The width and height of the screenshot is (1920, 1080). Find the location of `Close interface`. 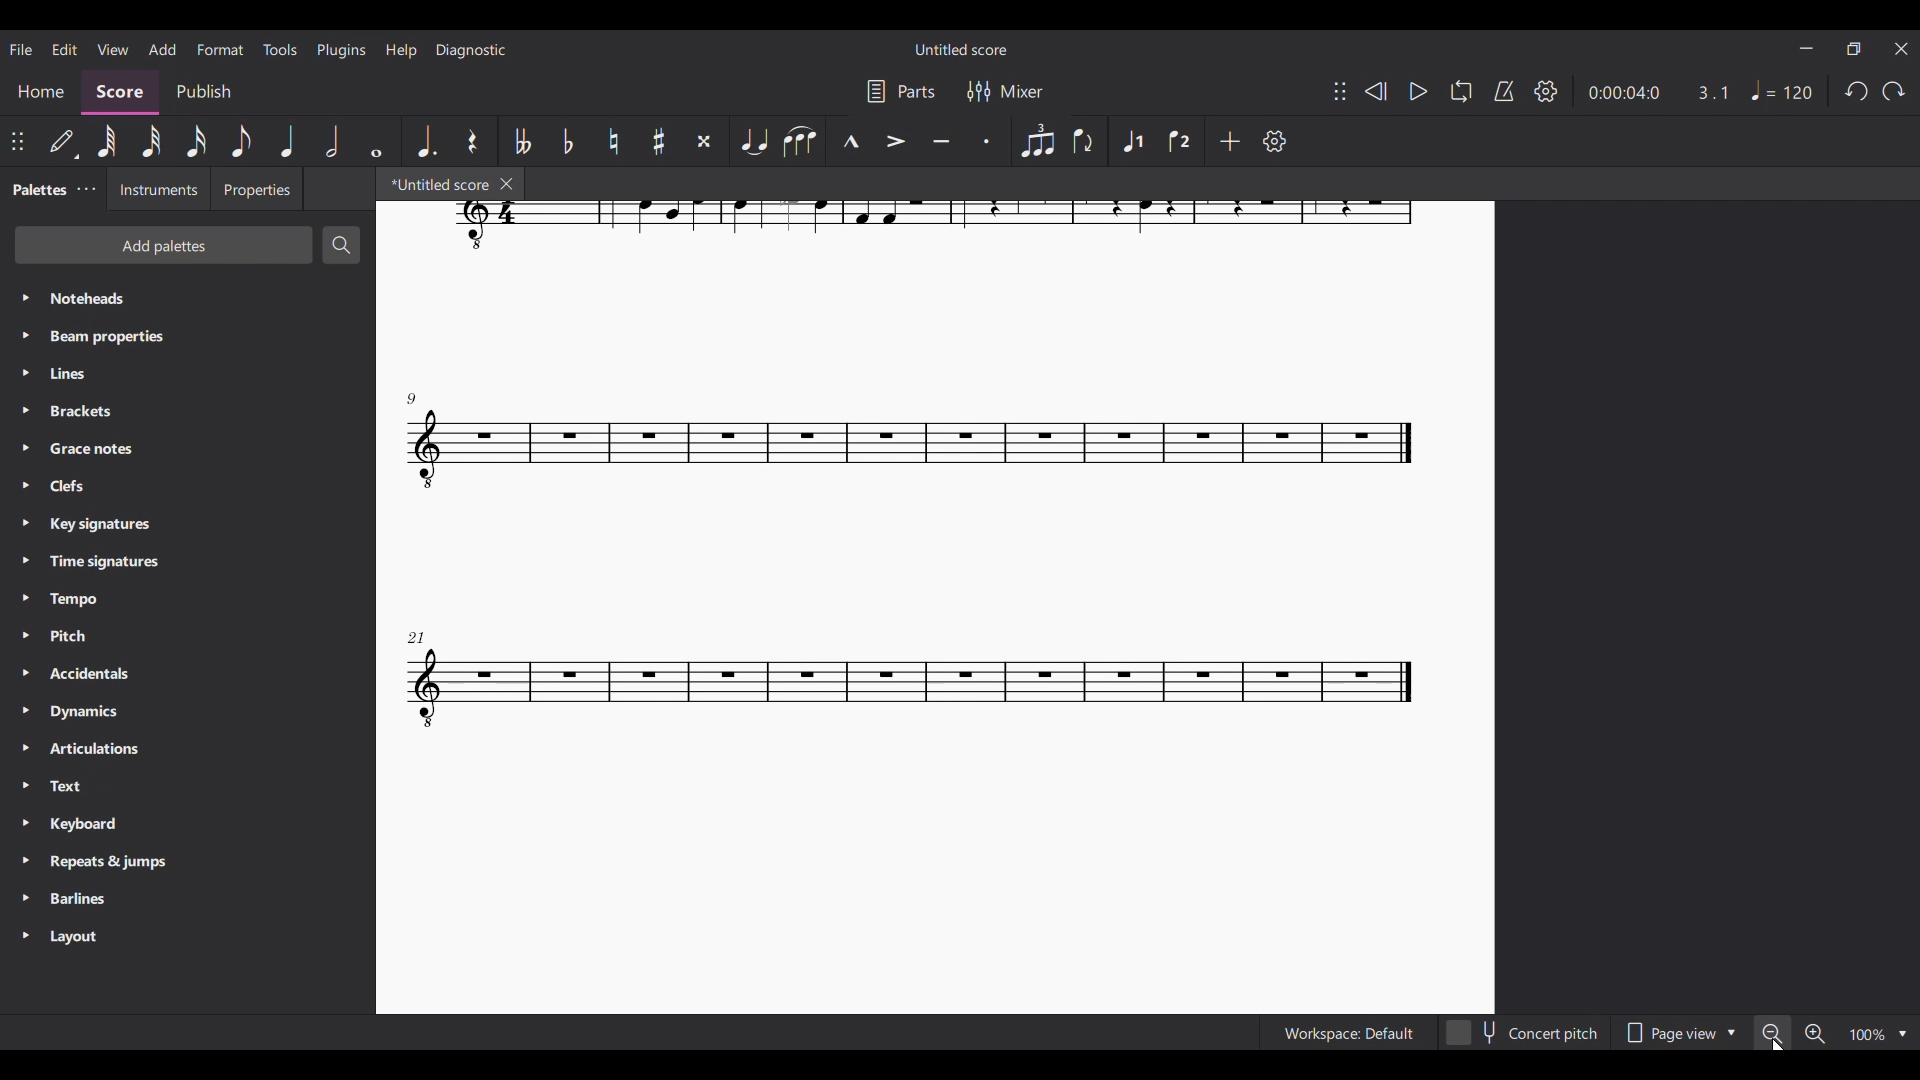

Close interface is located at coordinates (1902, 49).